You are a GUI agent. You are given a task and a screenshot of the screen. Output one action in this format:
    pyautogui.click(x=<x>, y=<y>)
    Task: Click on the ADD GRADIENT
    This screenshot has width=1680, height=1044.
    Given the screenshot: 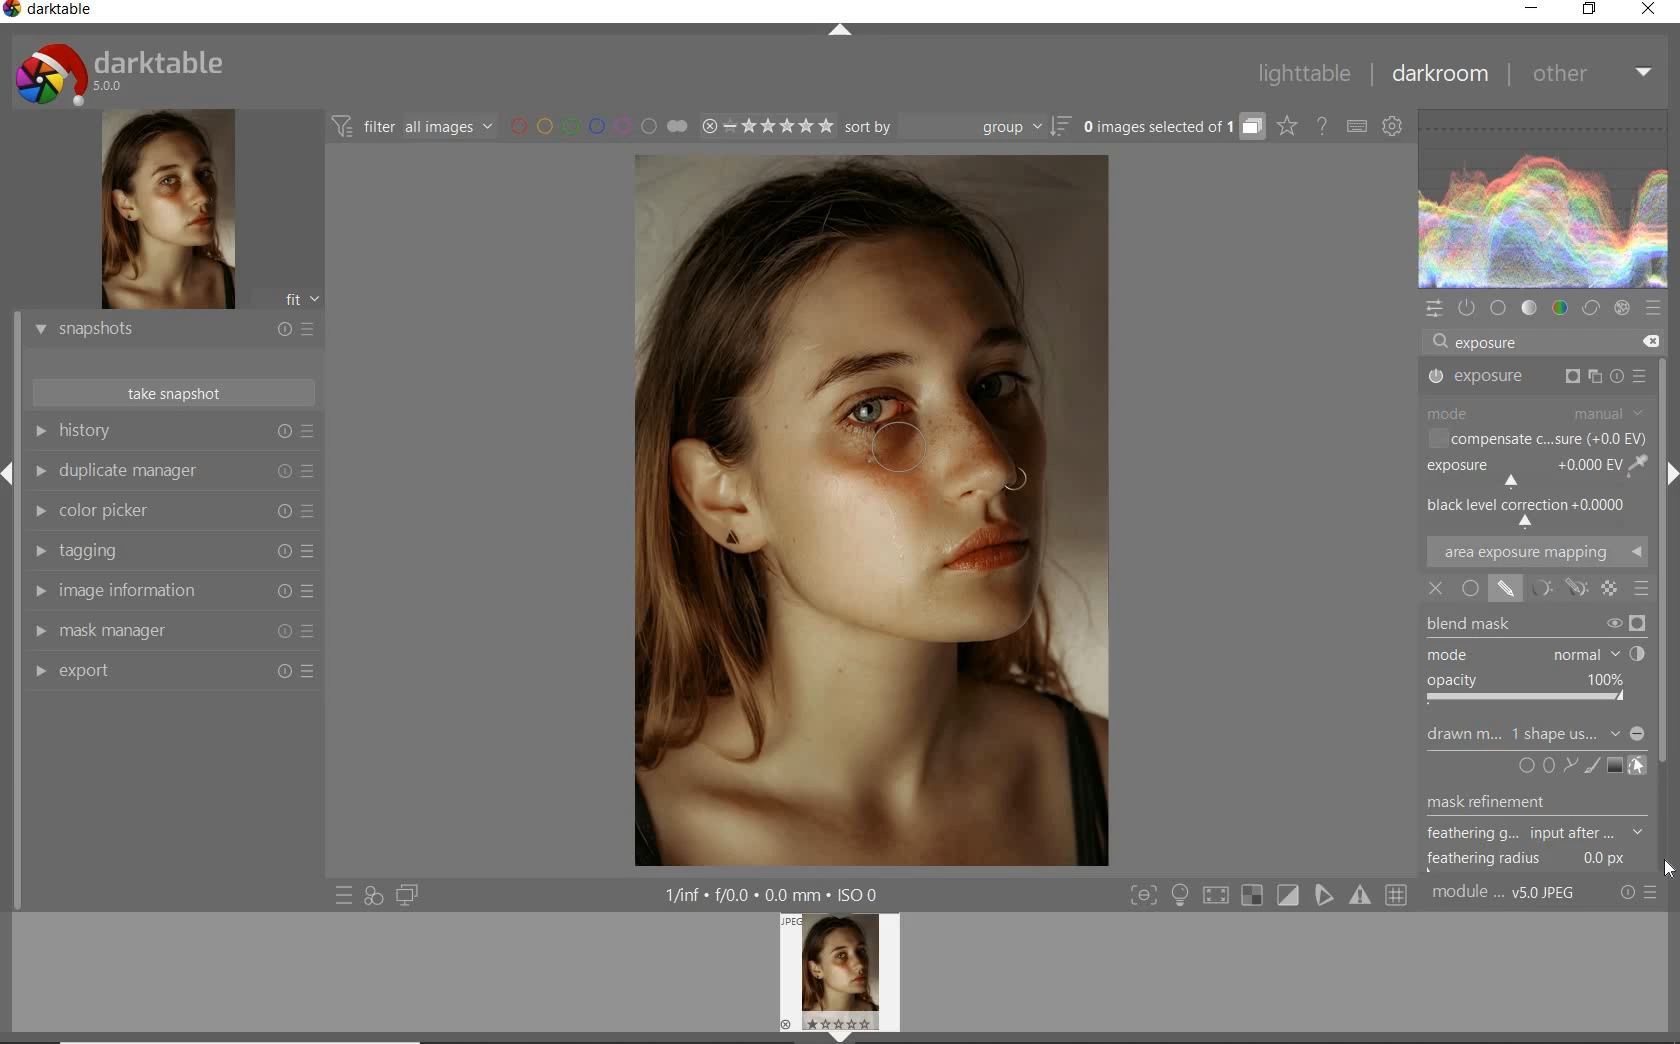 What is the action you would take?
    pyautogui.click(x=1614, y=764)
    